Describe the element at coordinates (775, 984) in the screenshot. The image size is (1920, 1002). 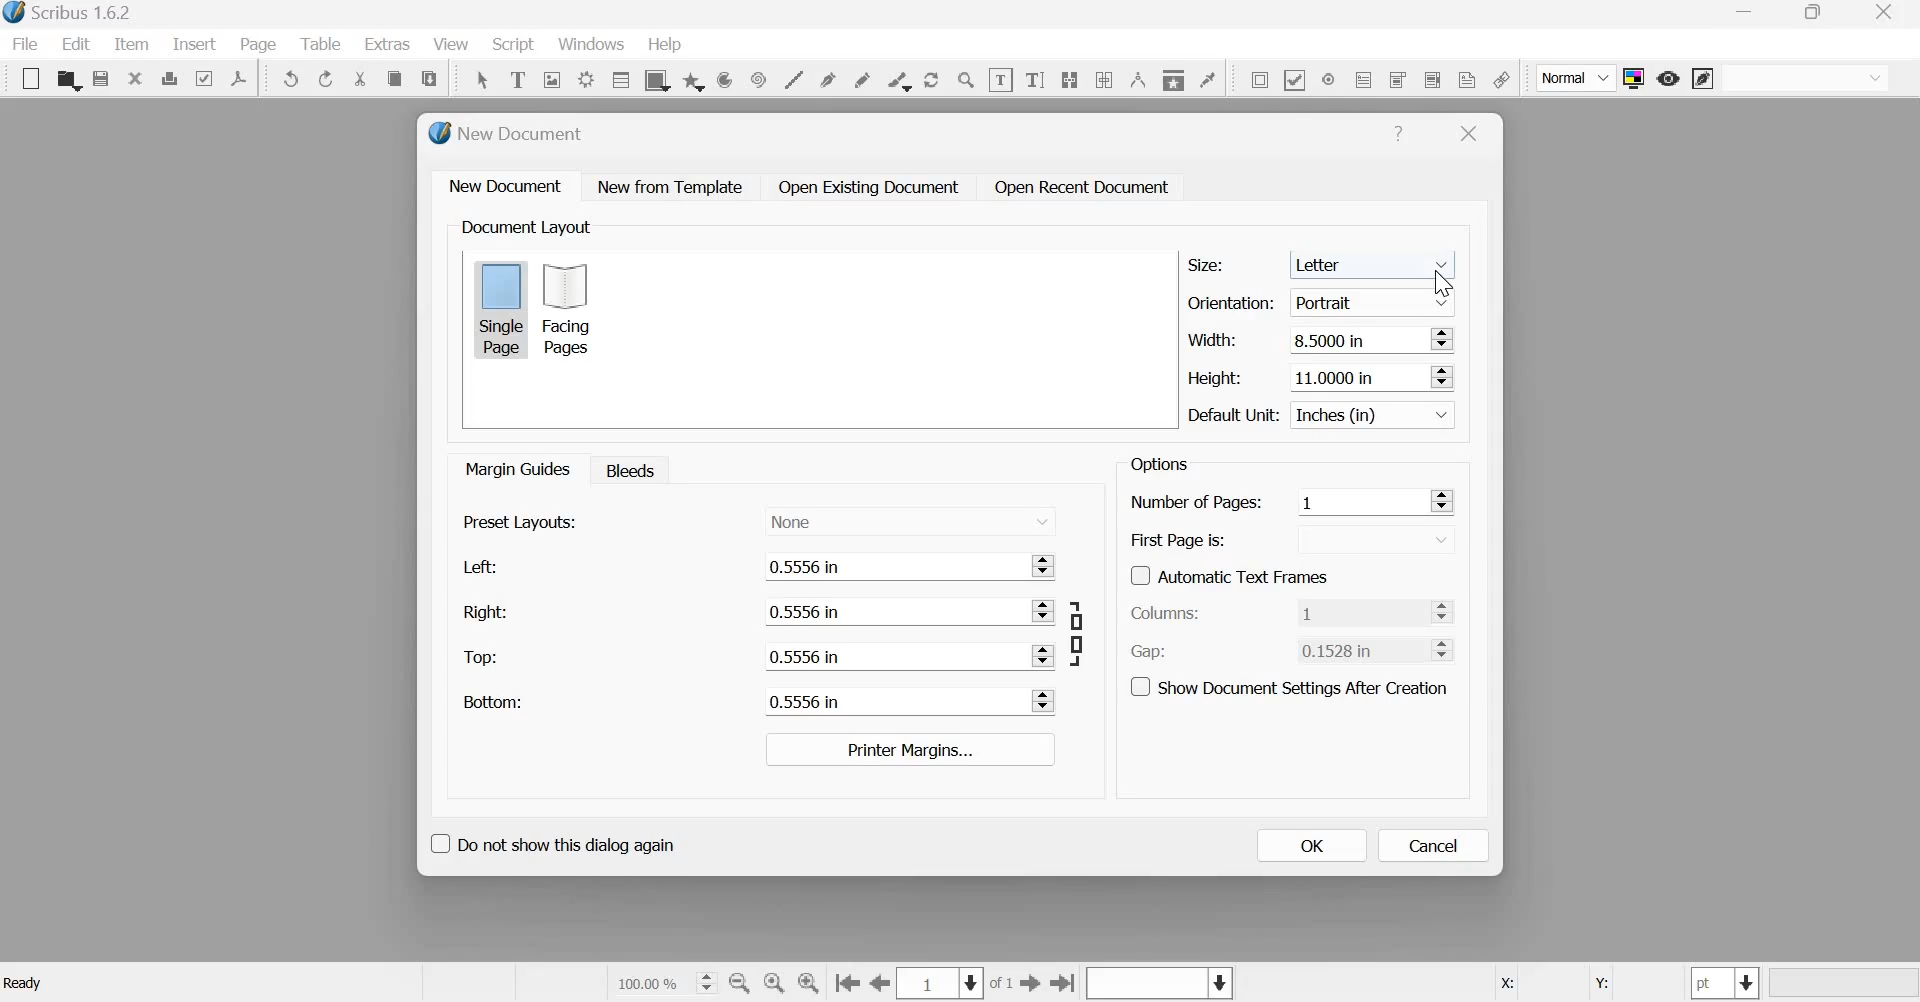
I see `zoom to 100 %` at that location.